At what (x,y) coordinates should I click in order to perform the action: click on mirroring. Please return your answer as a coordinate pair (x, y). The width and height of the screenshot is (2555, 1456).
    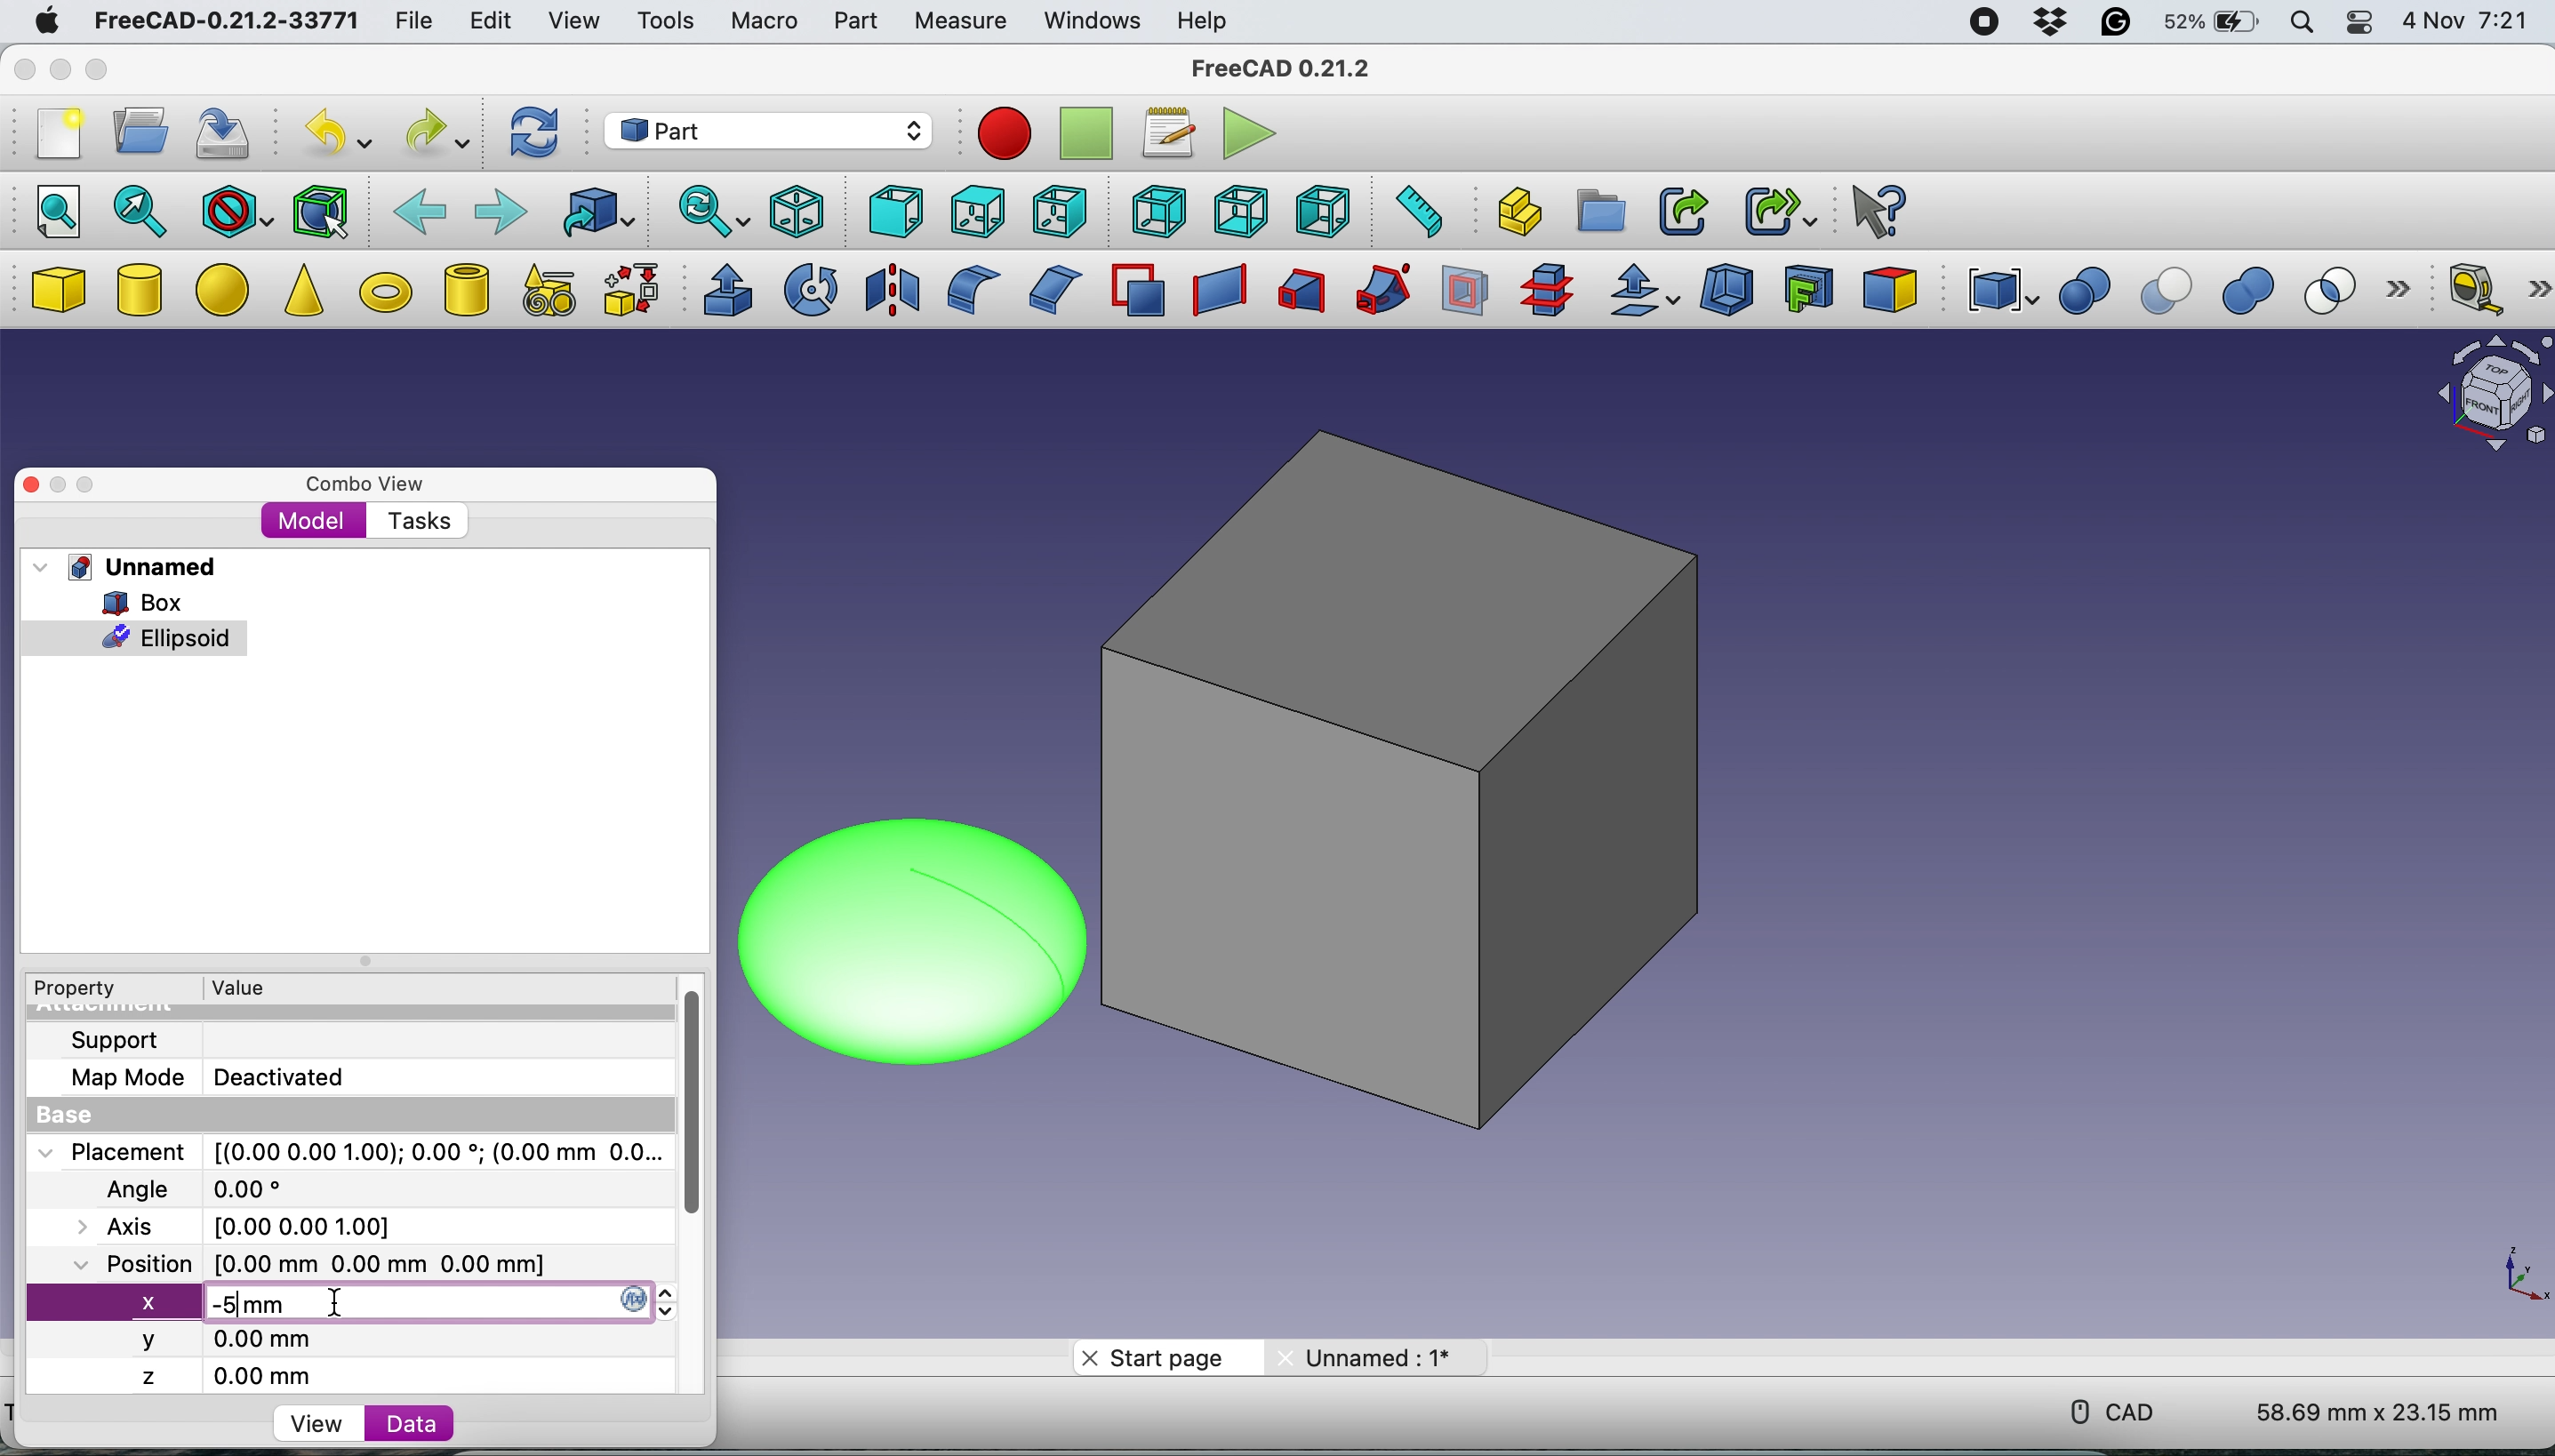
    Looking at the image, I should click on (893, 288).